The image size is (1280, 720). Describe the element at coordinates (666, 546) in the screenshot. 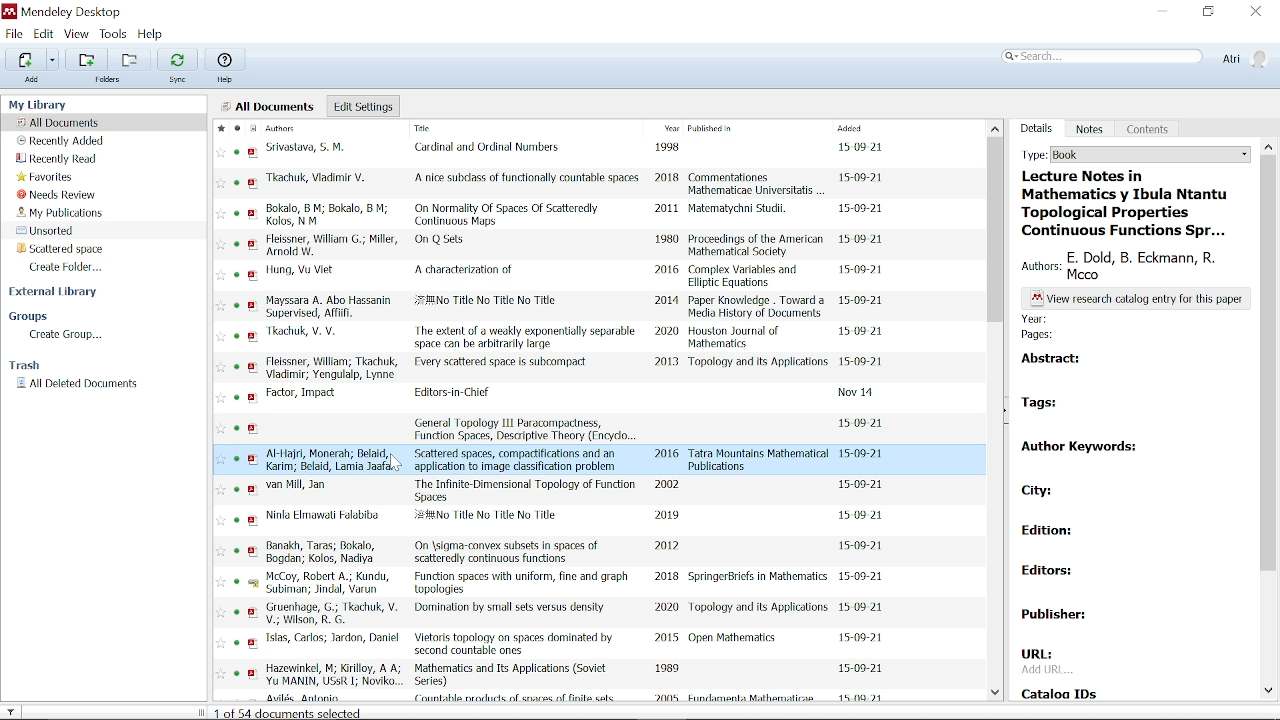

I see `2012` at that location.